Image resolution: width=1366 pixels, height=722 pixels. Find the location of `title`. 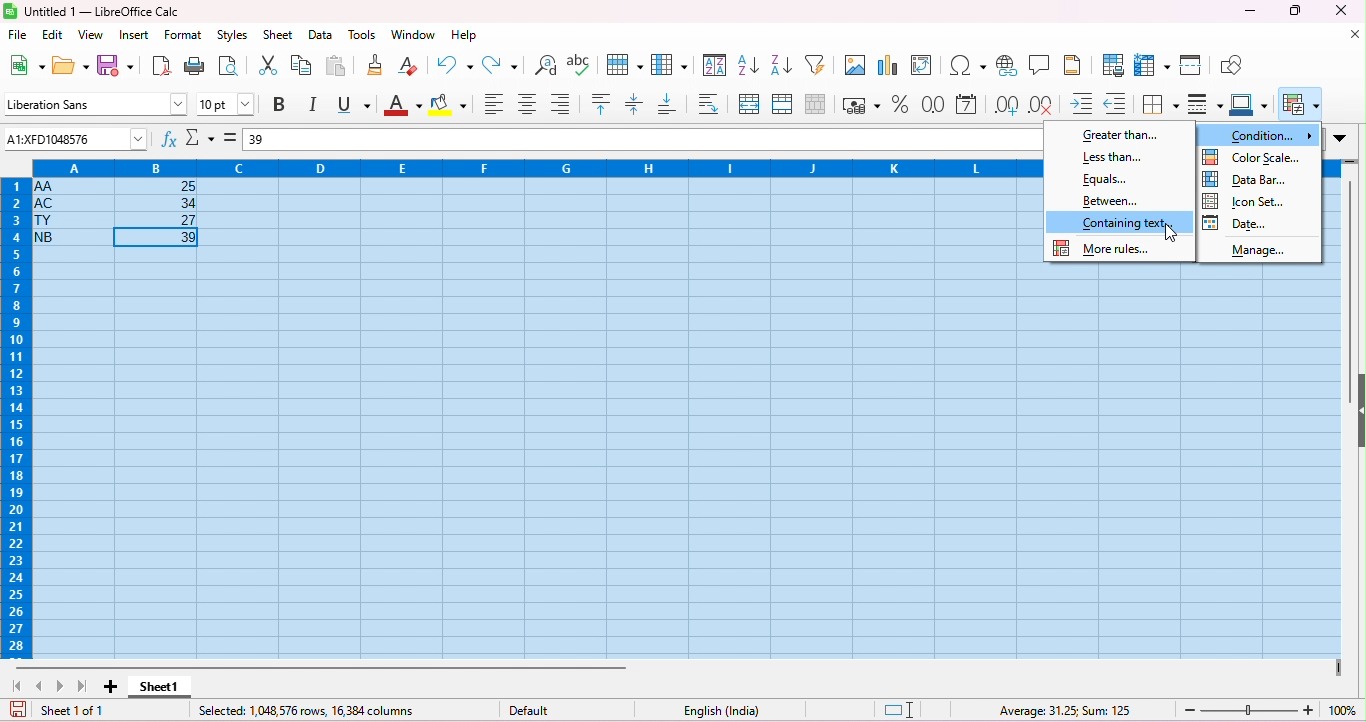

title is located at coordinates (92, 12).